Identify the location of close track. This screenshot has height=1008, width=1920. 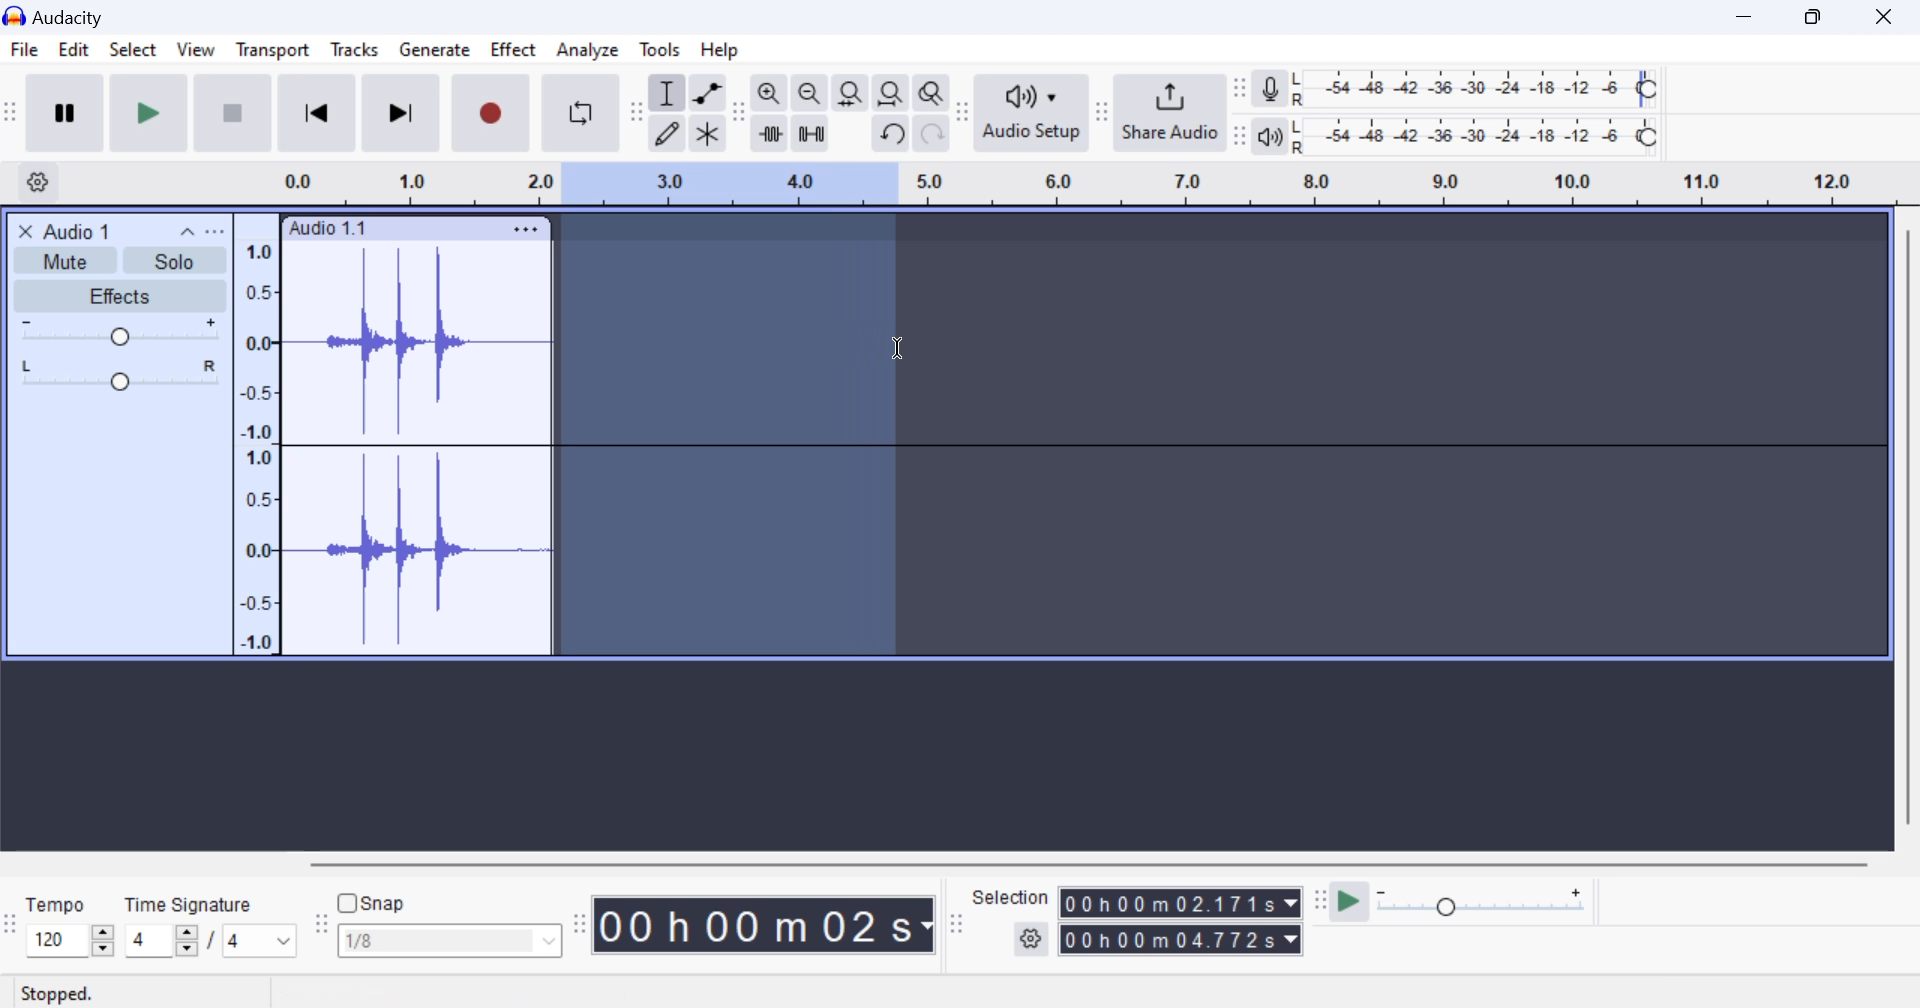
(26, 230).